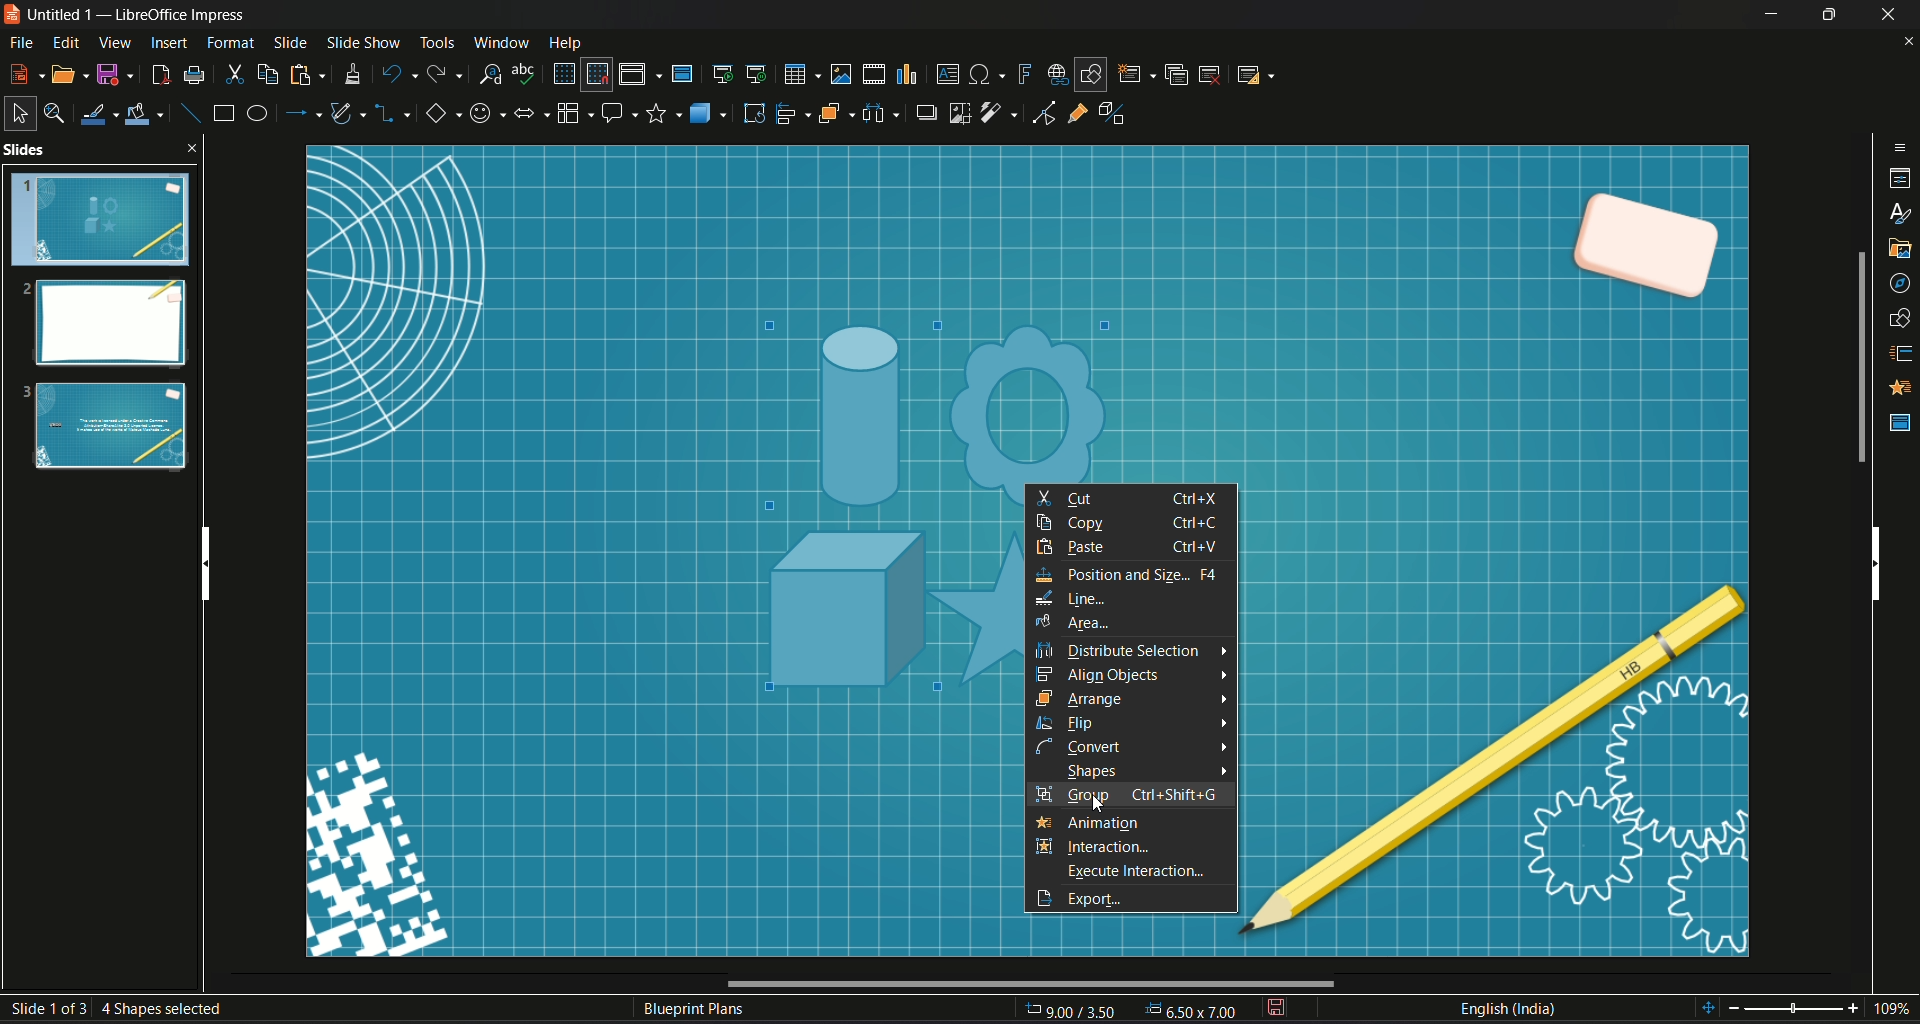 This screenshot has width=1920, height=1024. I want to click on stars and banners, so click(663, 114).